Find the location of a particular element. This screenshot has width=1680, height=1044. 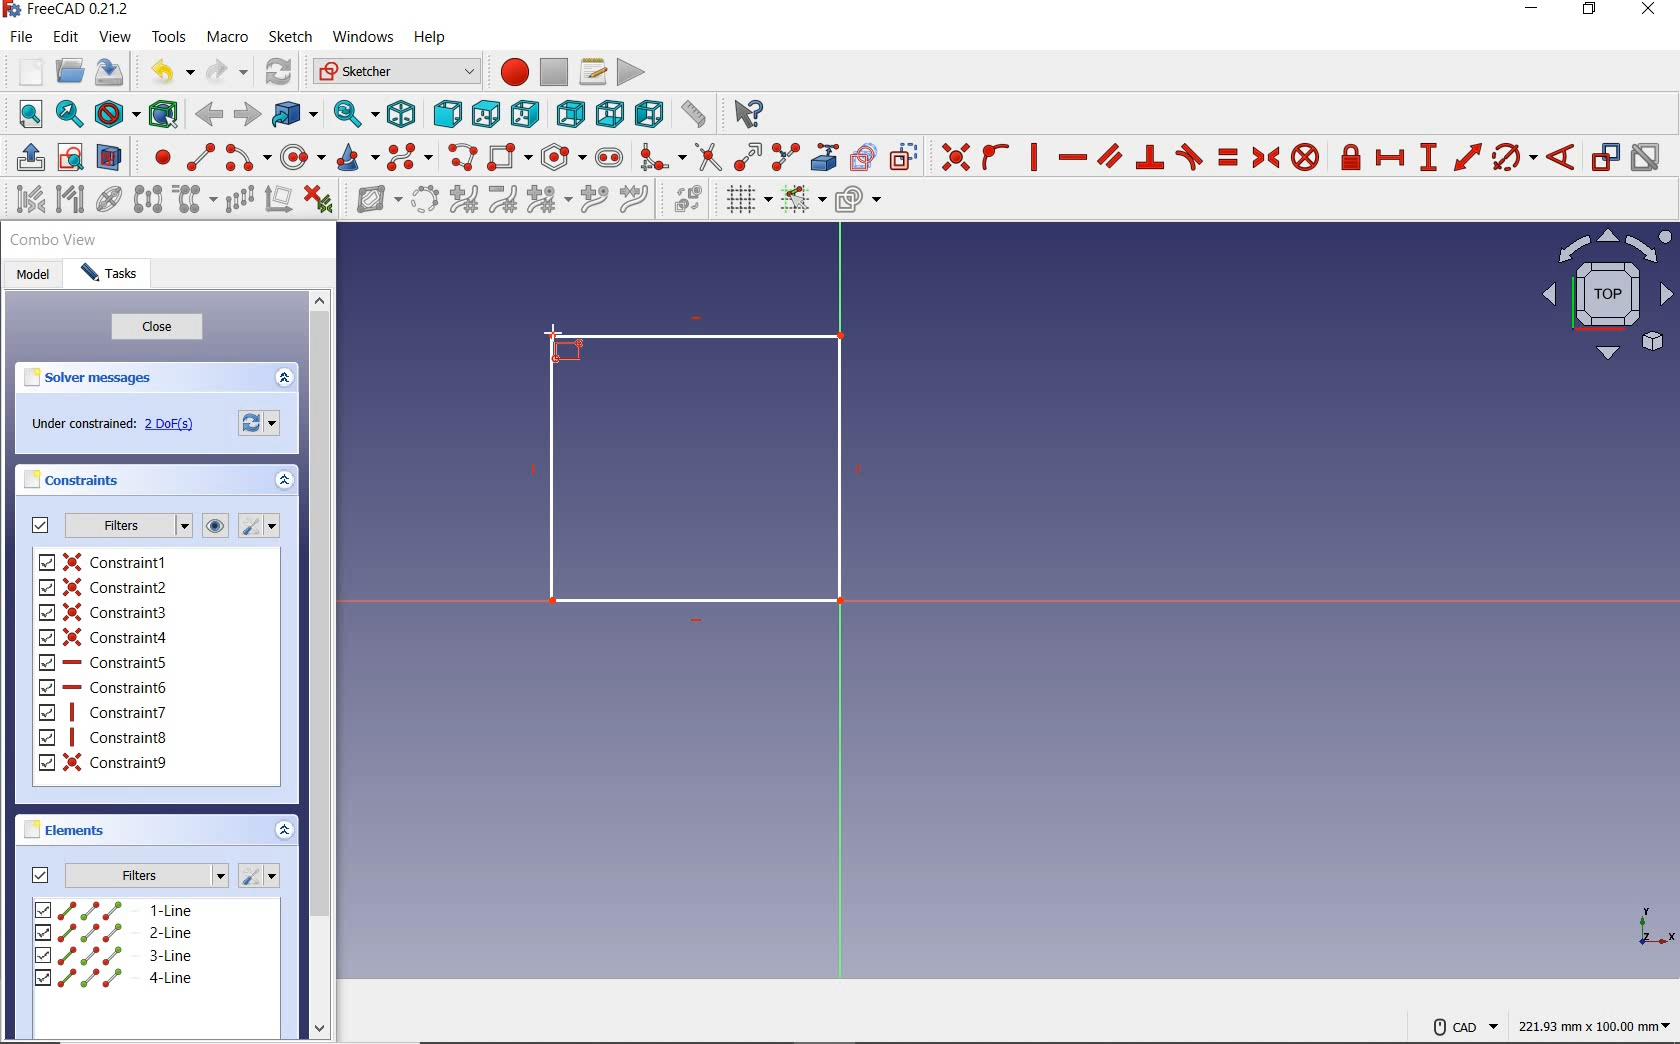

view section is located at coordinates (110, 157).